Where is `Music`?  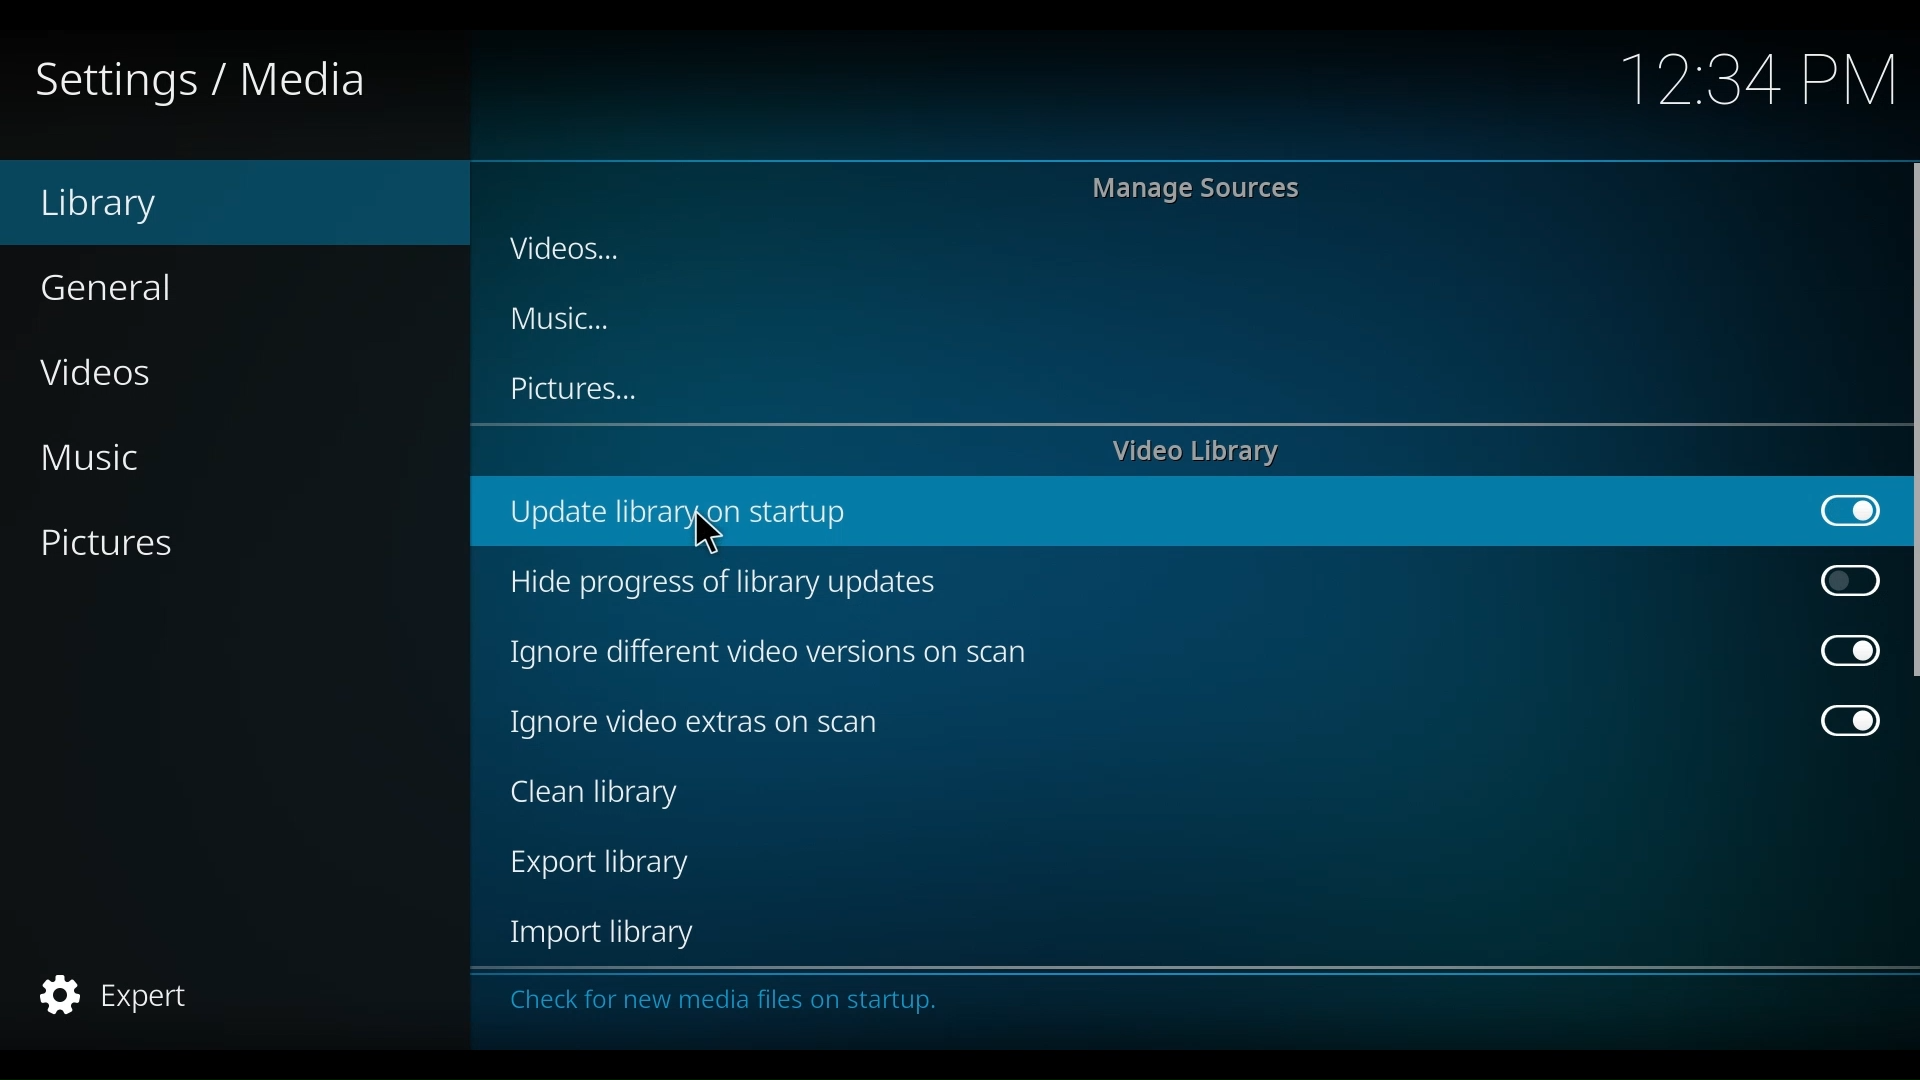
Music is located at coordinates (101, 457).